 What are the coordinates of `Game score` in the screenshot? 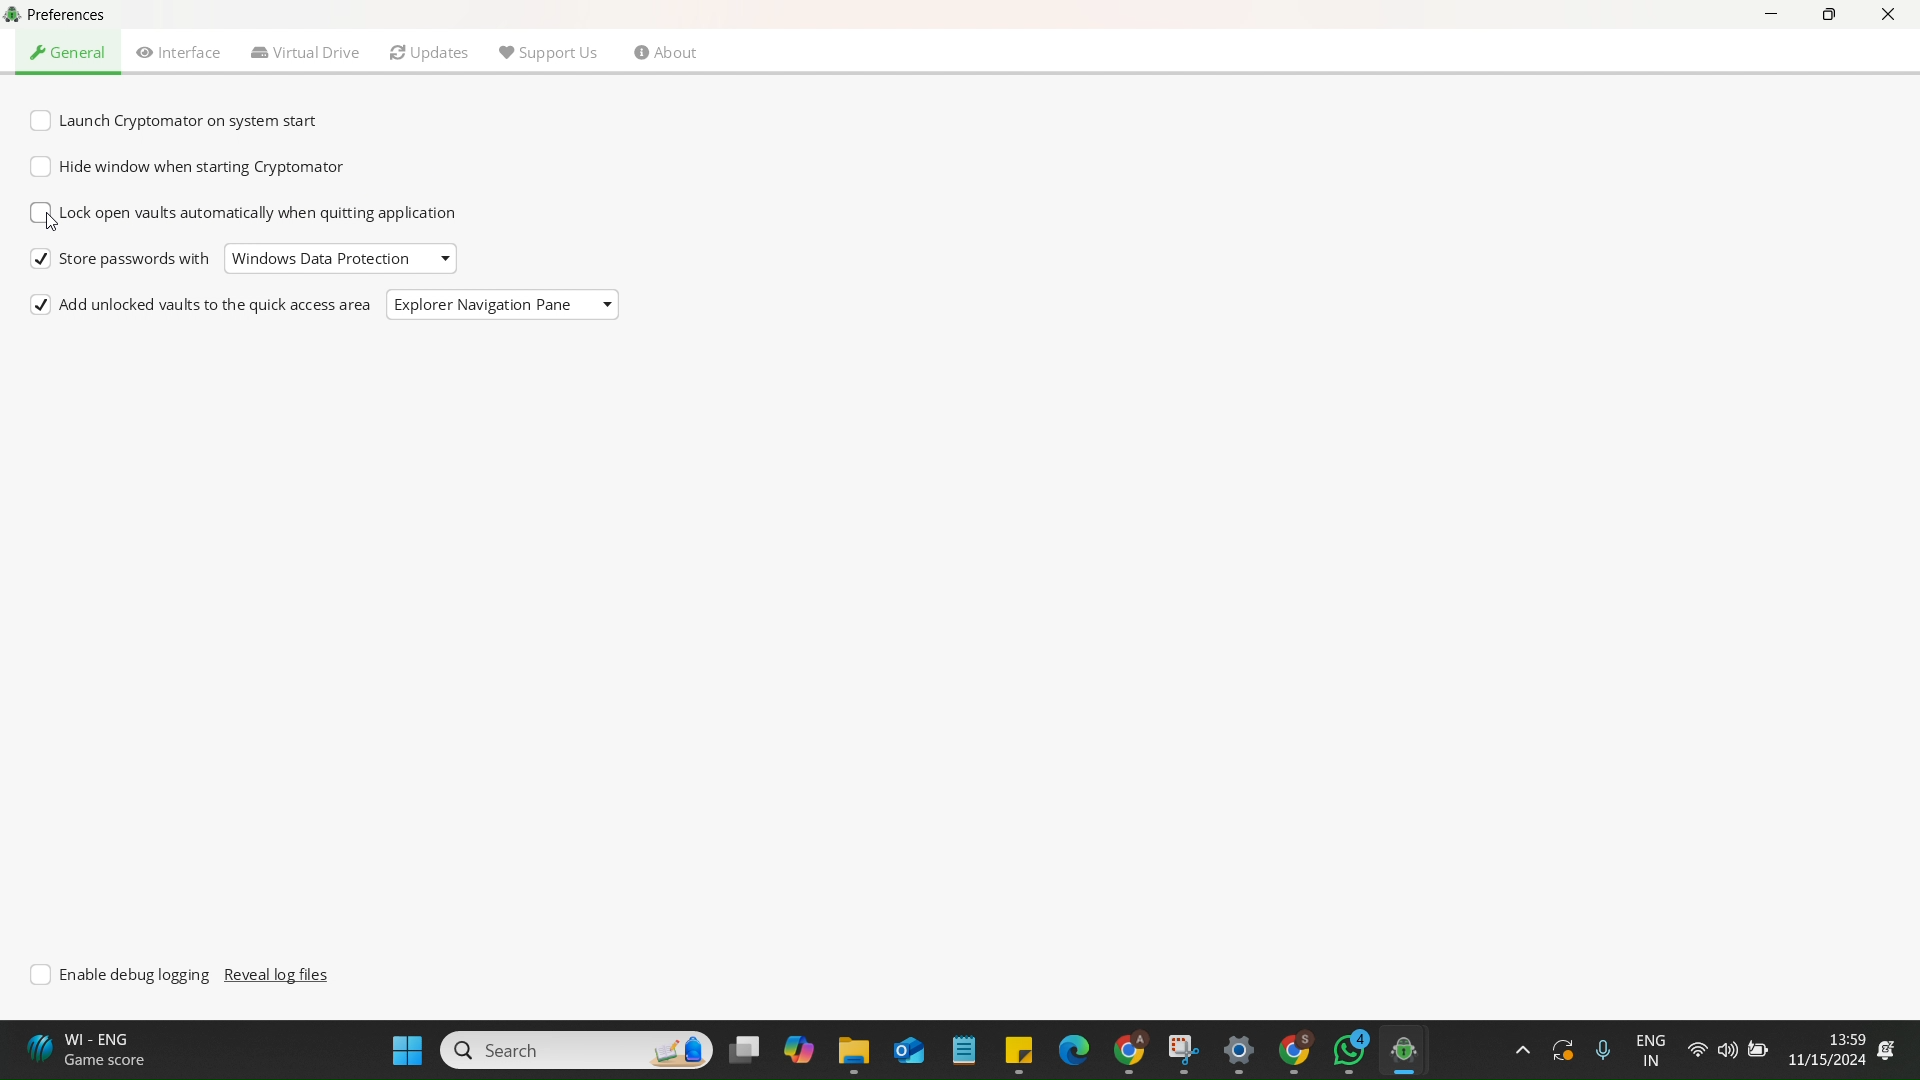 It's located at (91, 1050).